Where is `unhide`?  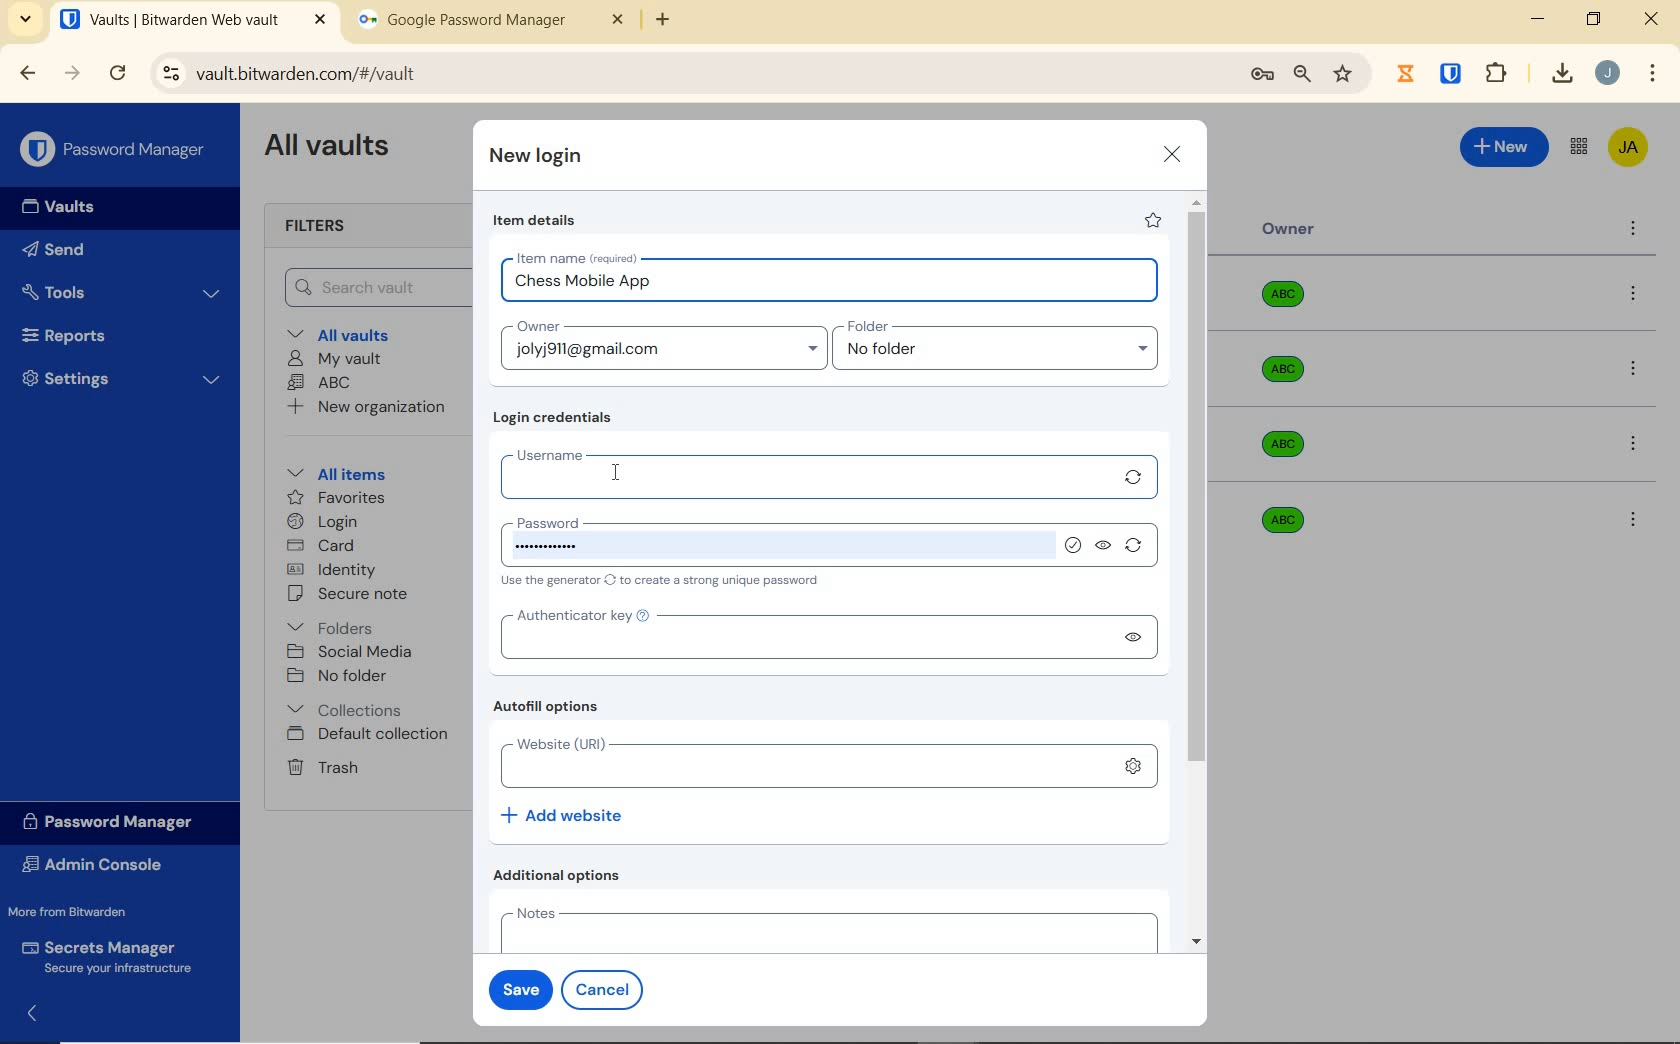
unhide is located at coordinates (1105, 547).